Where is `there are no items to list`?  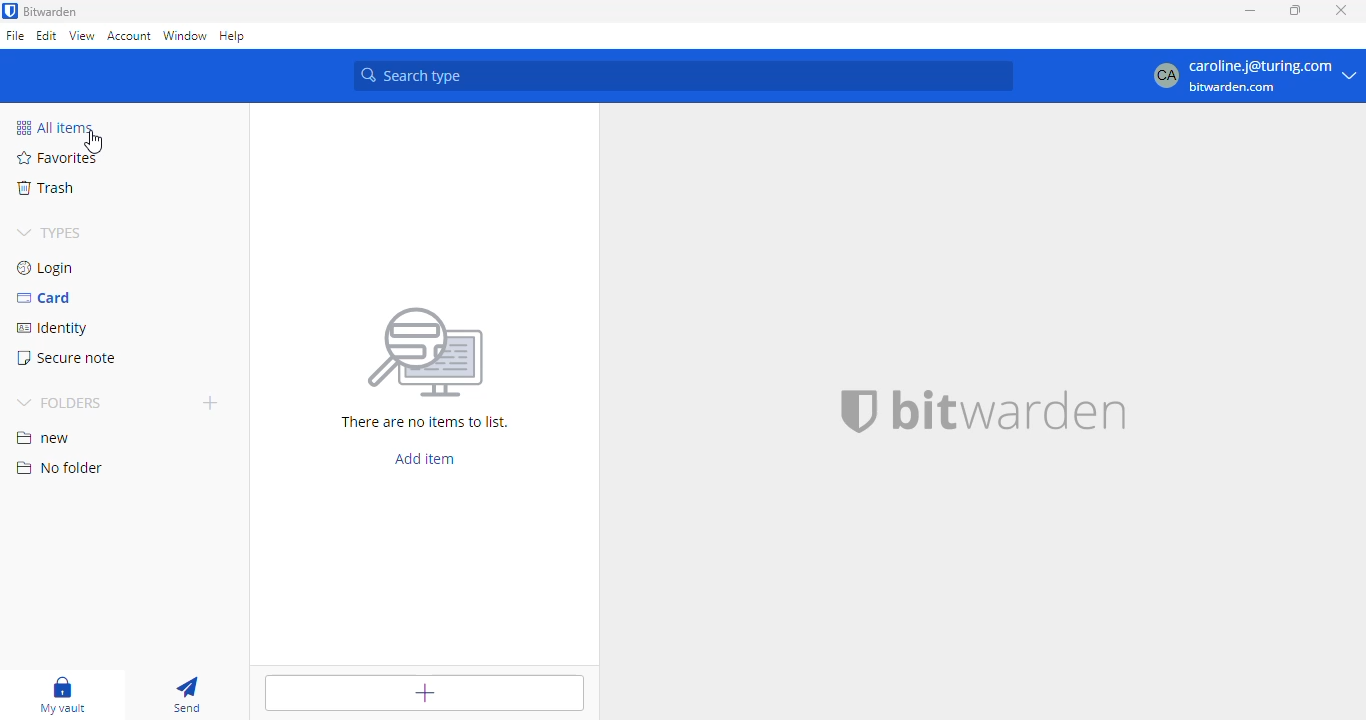
there are no items to list is located at coordinates (423, 422).